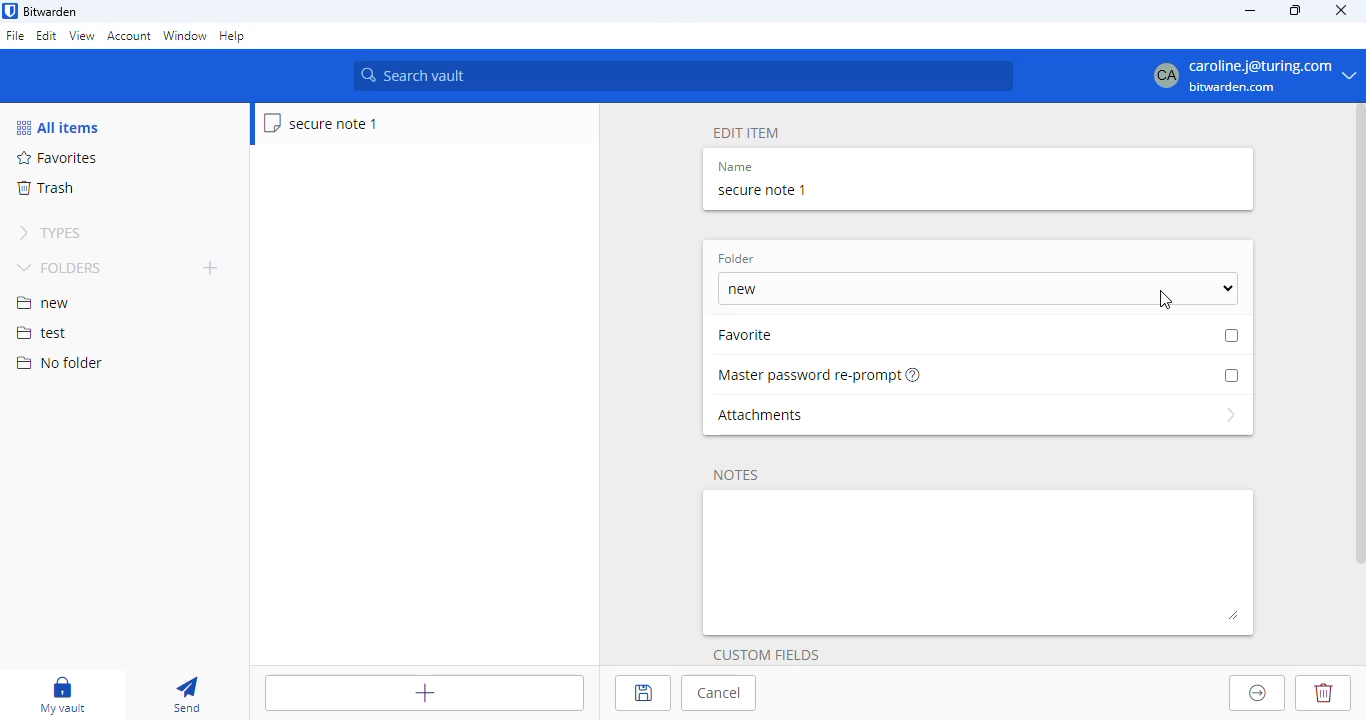 The width and height of the screenshot is (1366, 720). Describe the element at coordinates (43, 303) in the screenshot. I see `new` at that location.